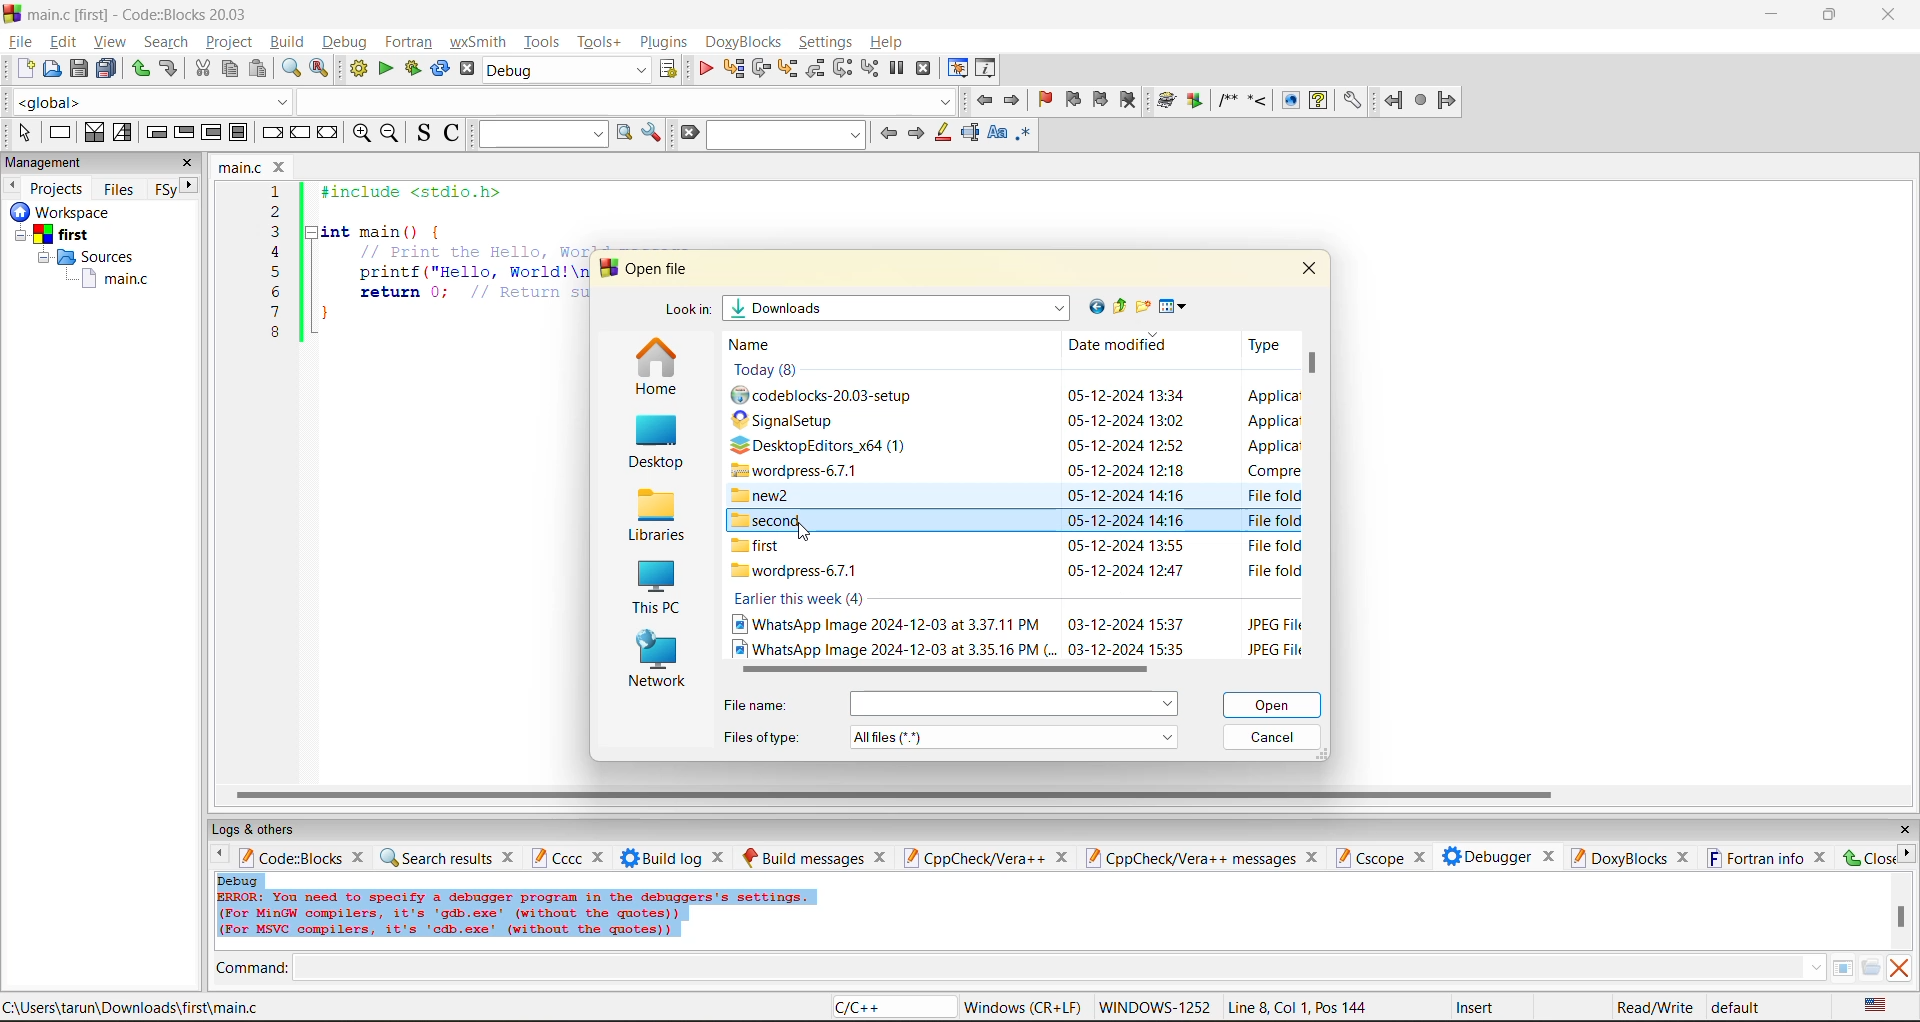  I want to click on next instruction, so click(842, 68).